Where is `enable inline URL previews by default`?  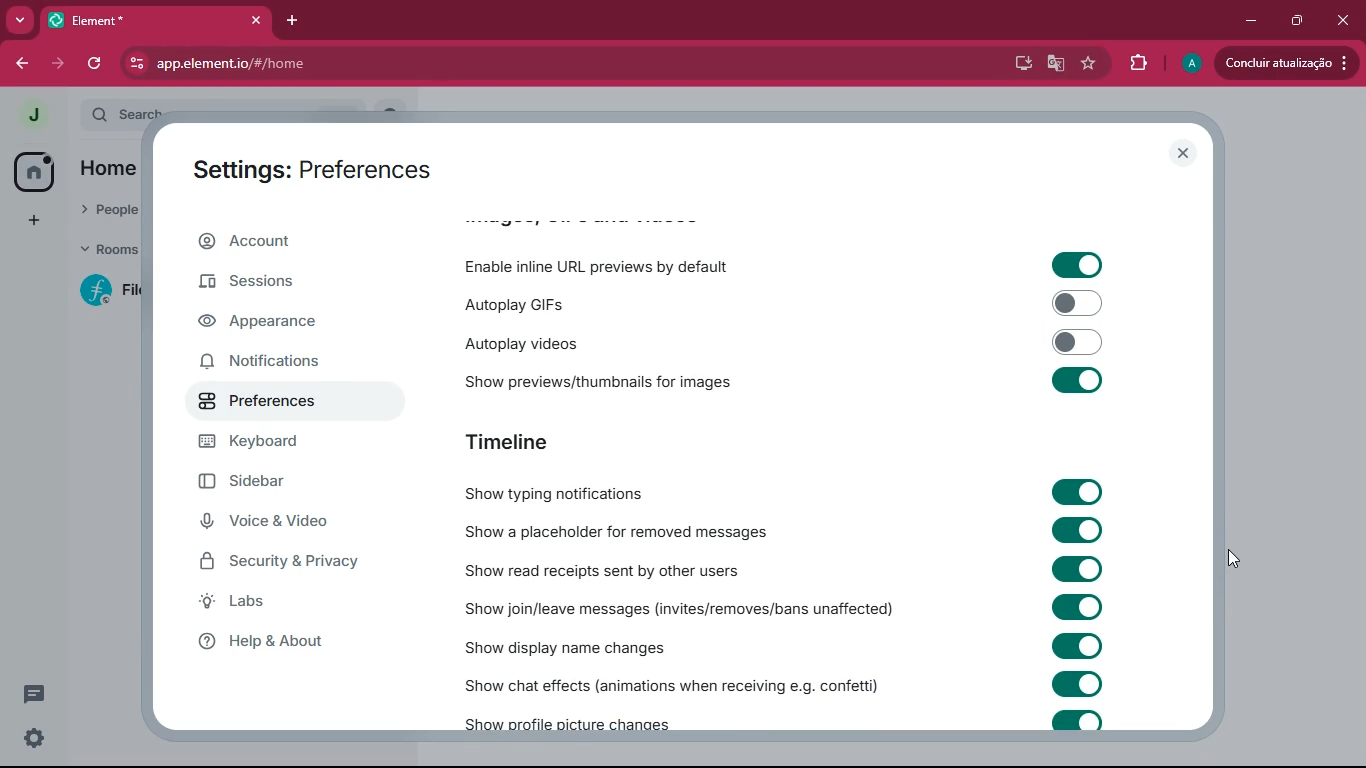
enable inline URL previews by default is located at coordinates (603, 264).